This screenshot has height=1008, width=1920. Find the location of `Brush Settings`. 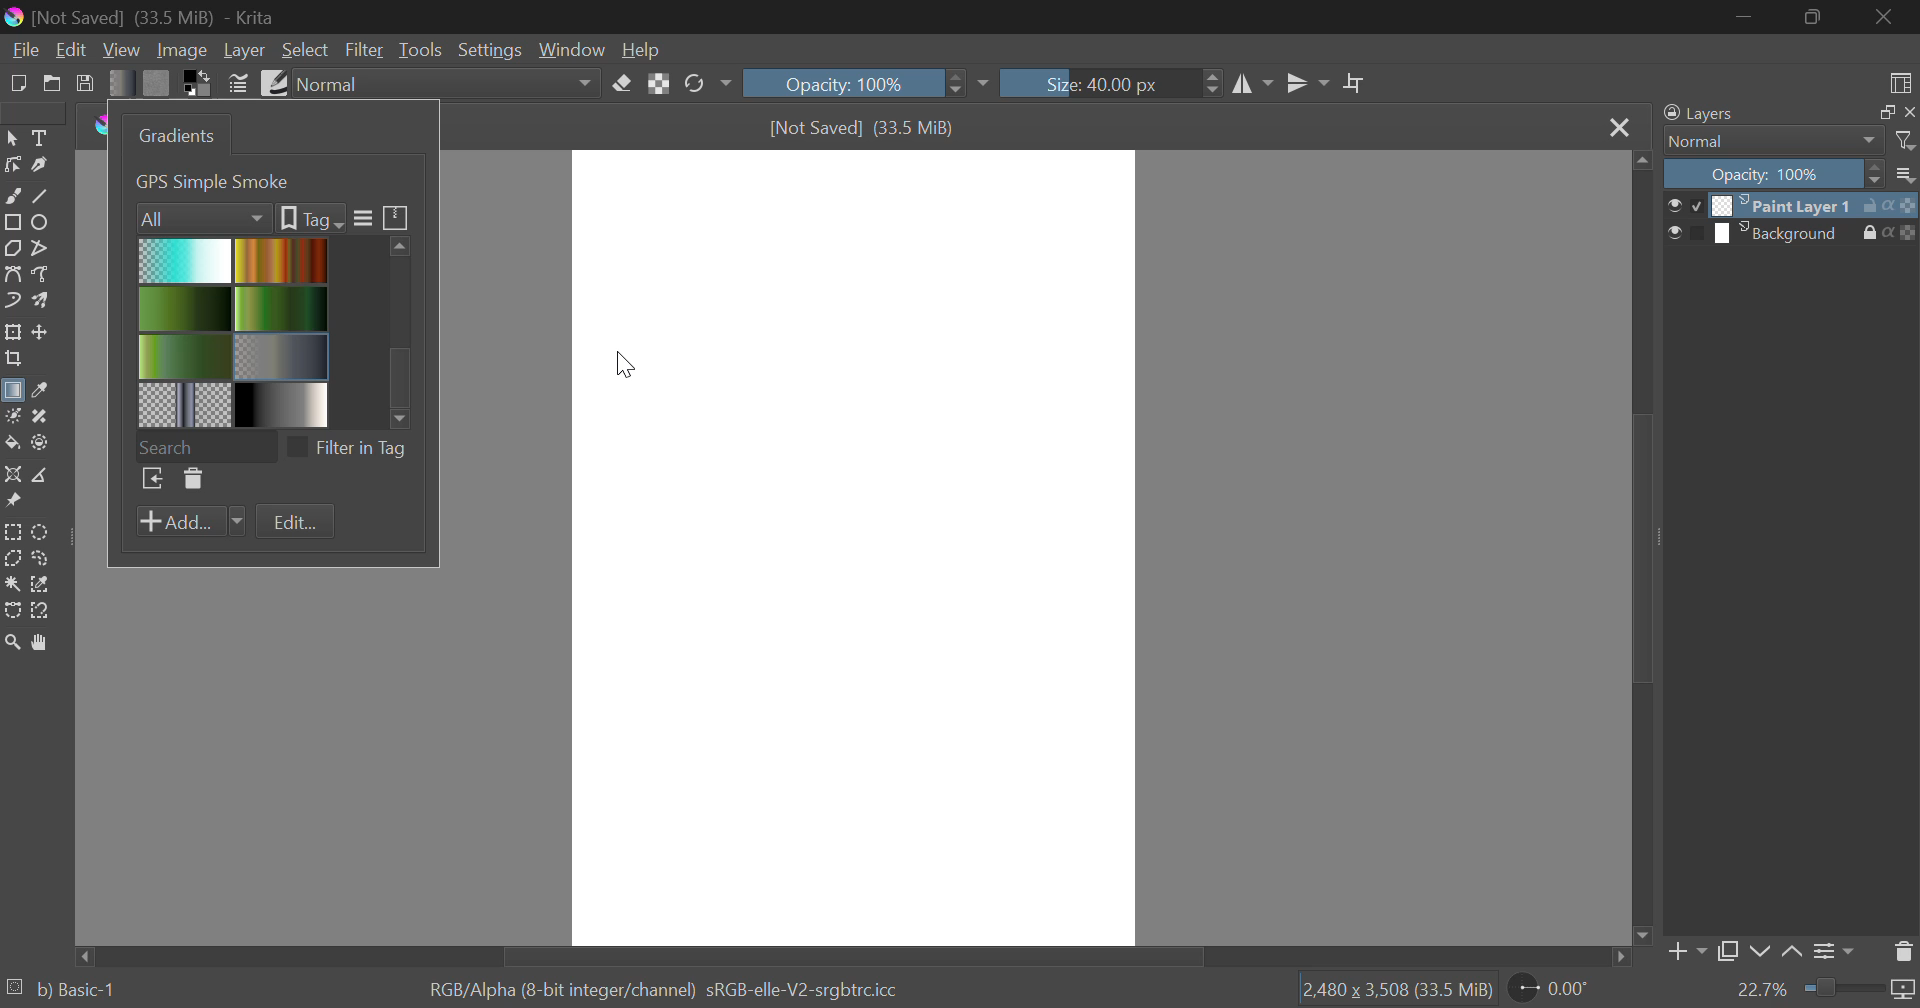

Brush Settings is located at coordinates (238, 82).